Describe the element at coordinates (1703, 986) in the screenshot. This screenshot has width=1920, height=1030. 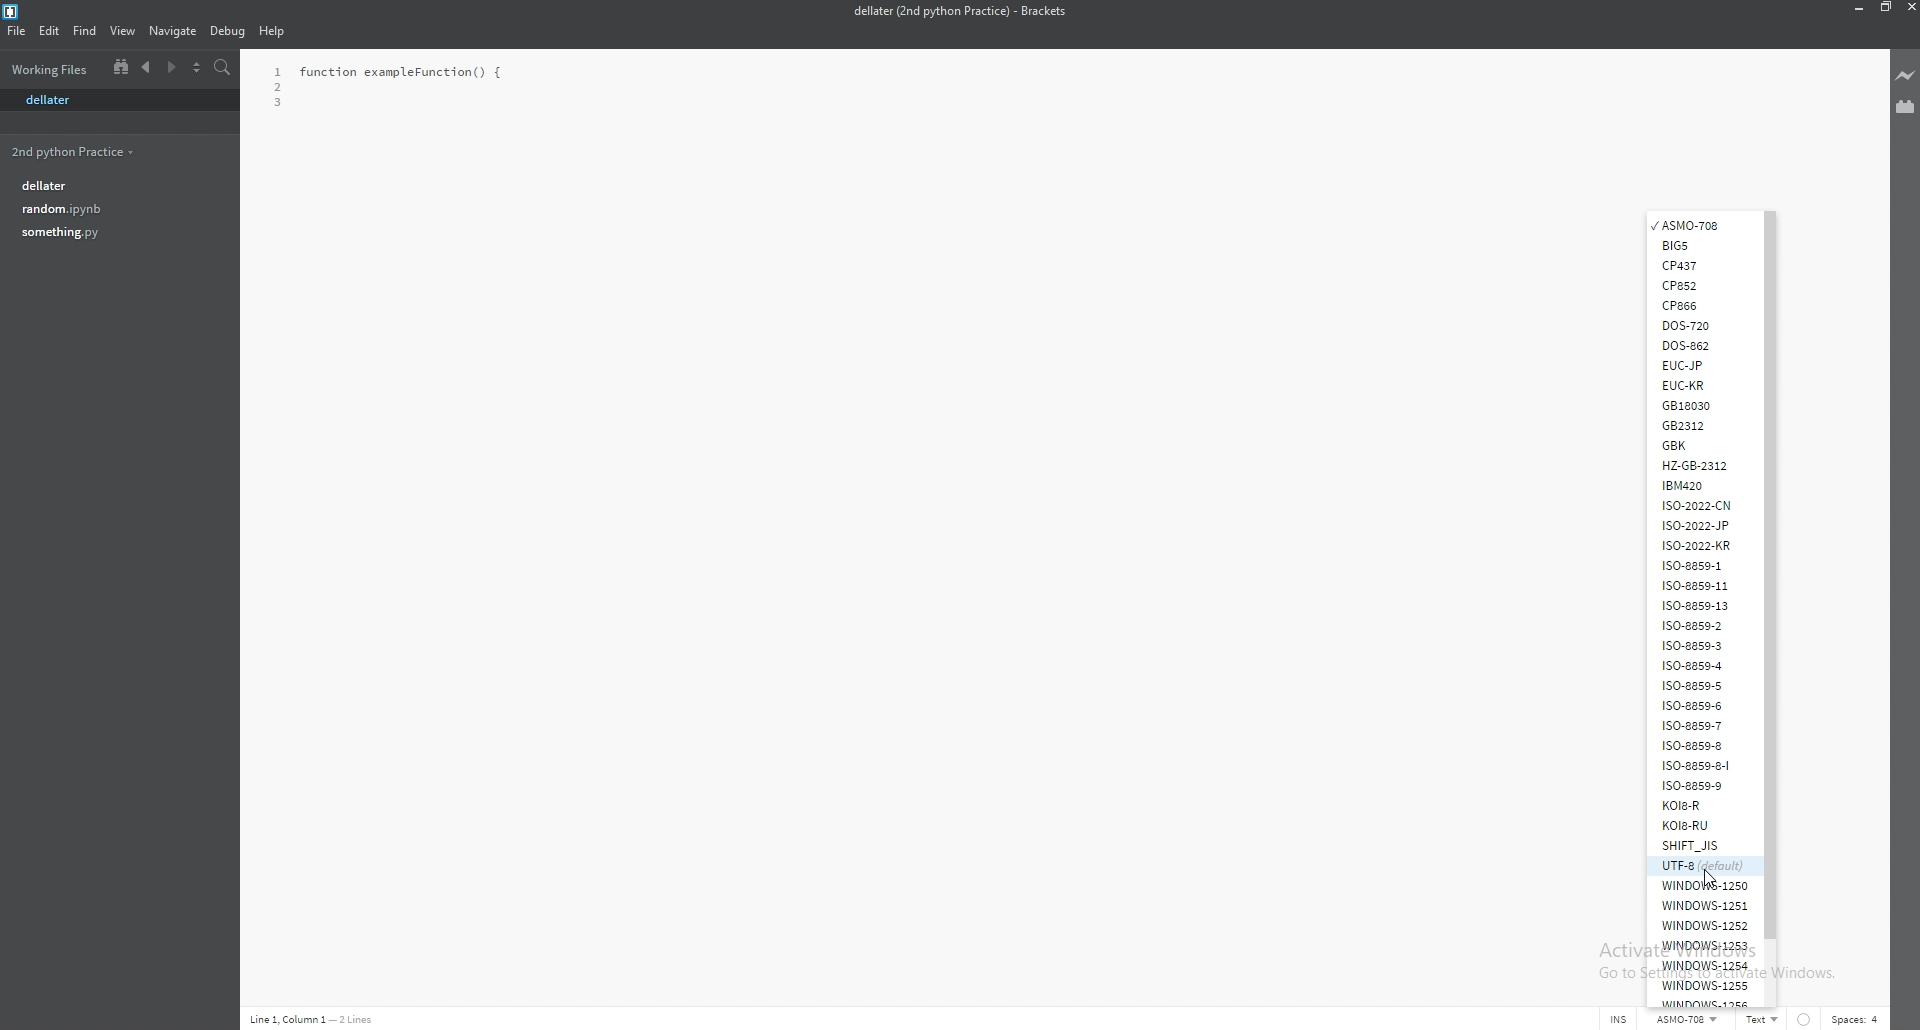
I see `windows-1255` at that location.